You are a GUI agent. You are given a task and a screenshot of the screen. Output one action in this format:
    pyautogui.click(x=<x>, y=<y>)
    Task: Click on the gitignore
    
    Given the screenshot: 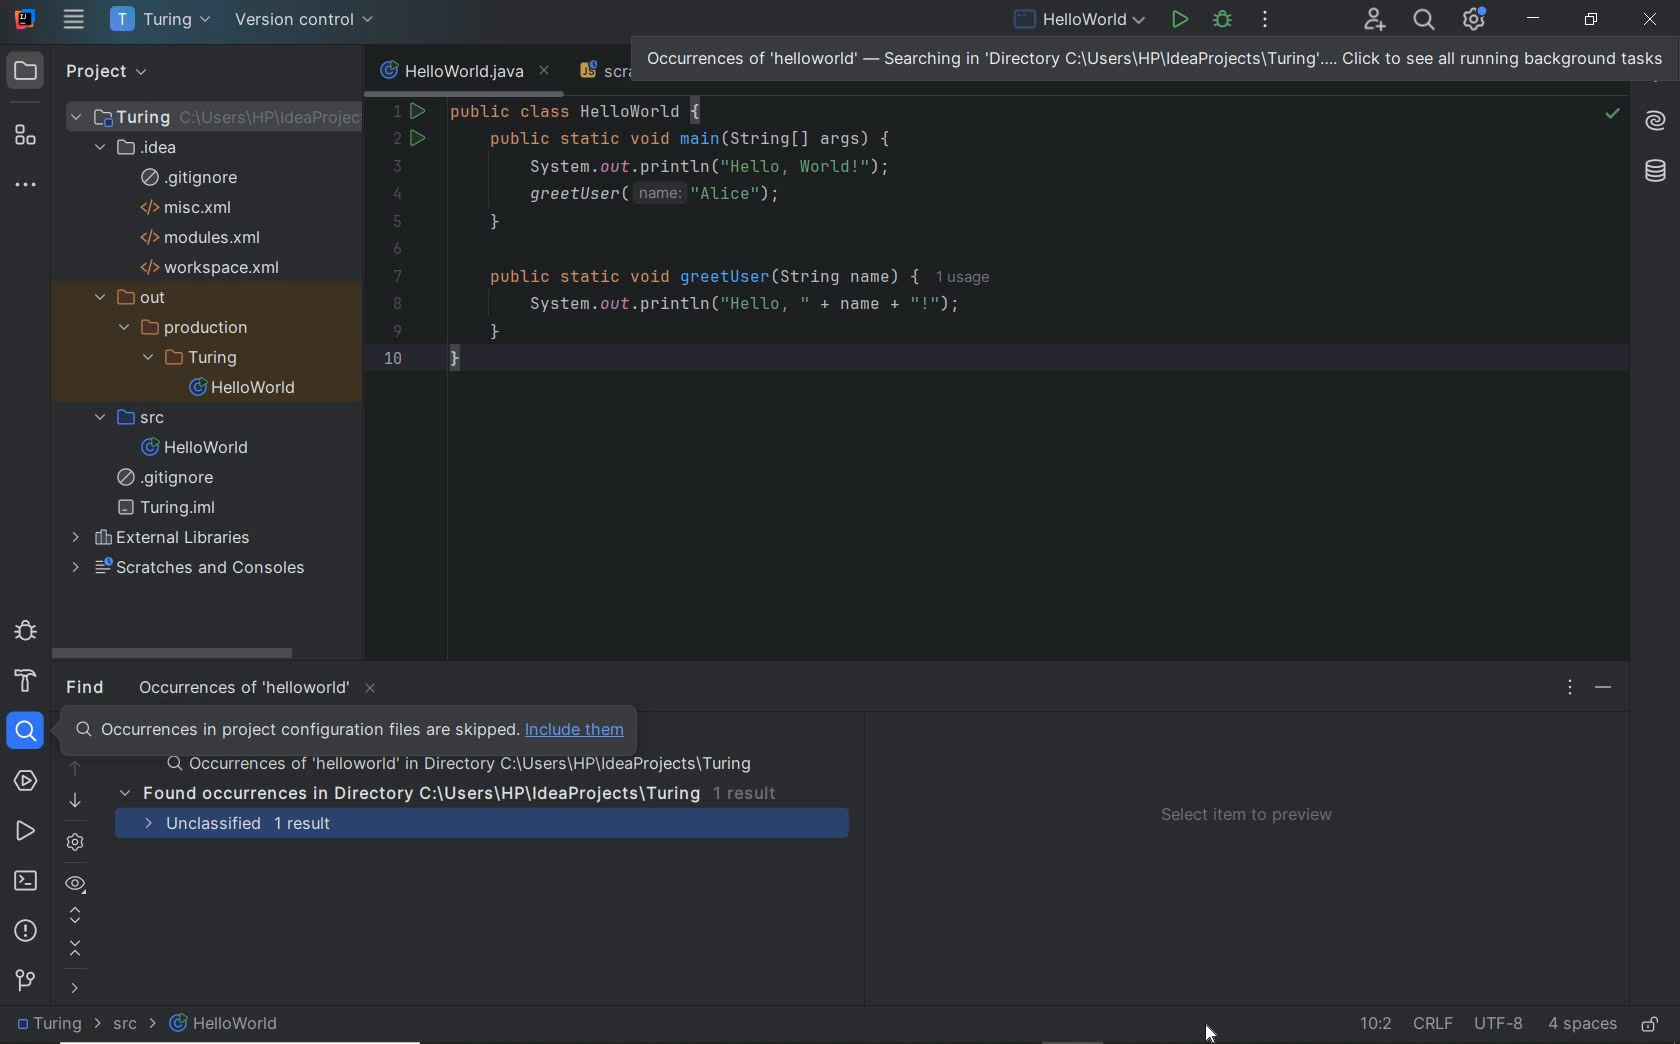 What is the action you would take?
    pyautogui.click(x=196, y=177)
    